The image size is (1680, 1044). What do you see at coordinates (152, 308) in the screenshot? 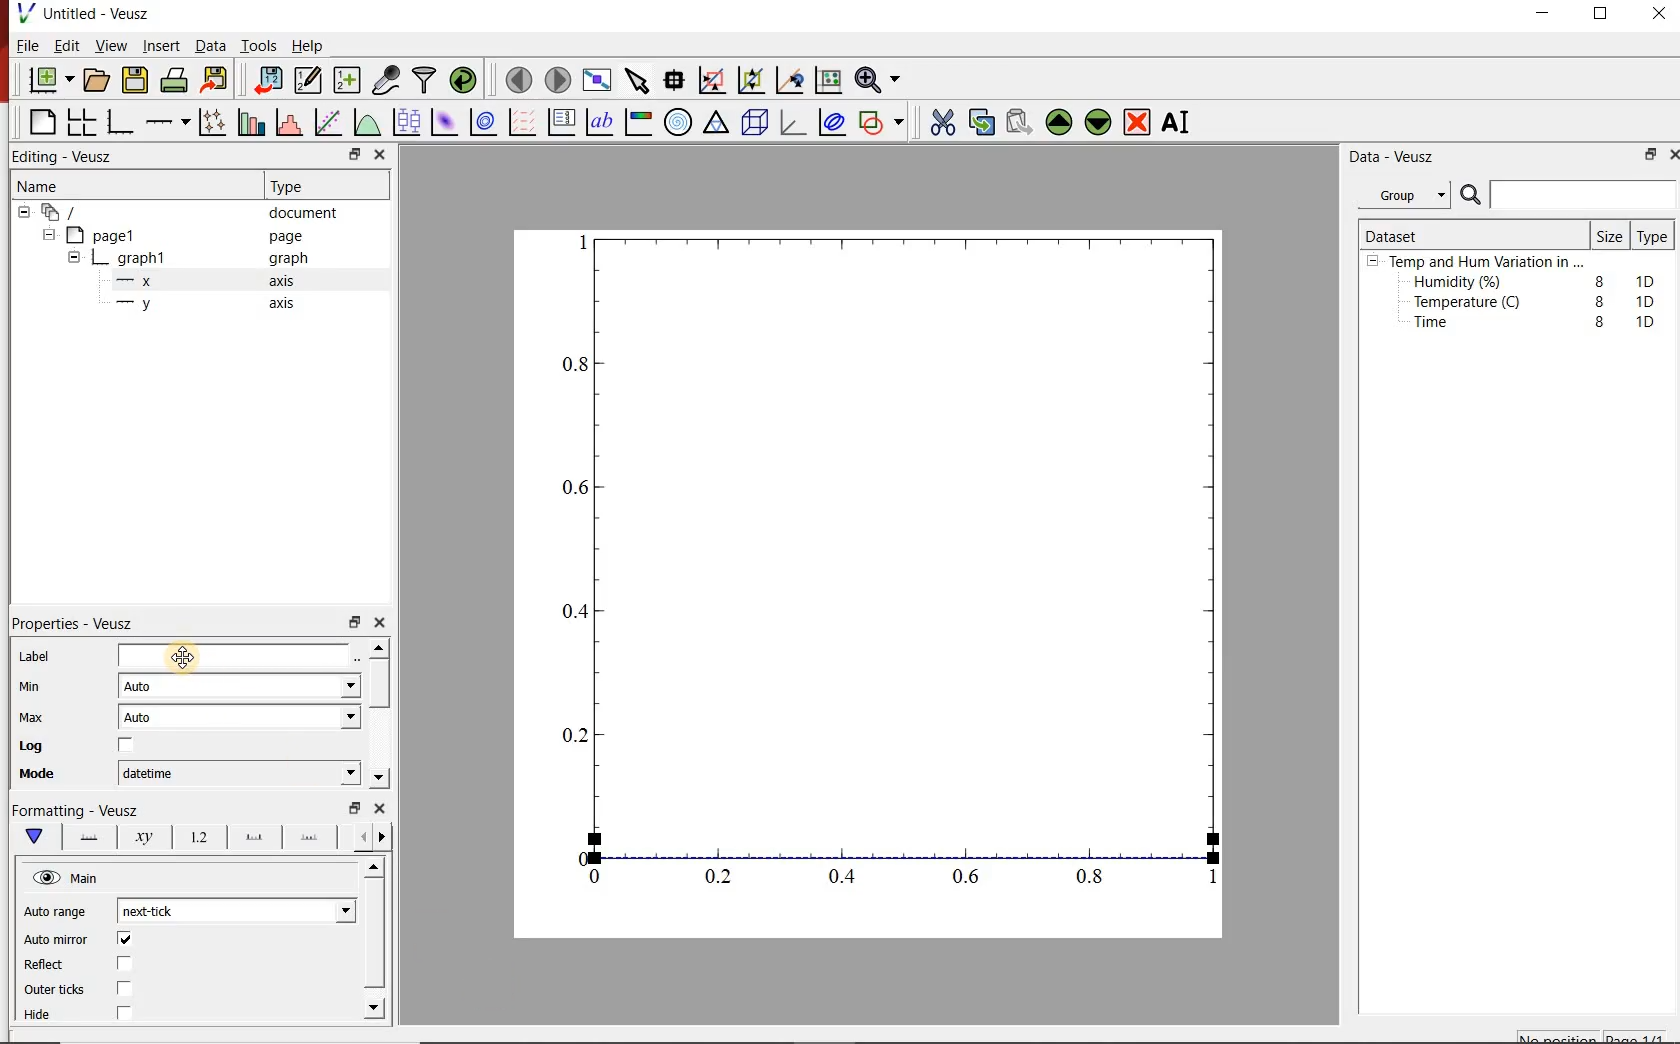
I see `y` at bounding box center [152, 308].